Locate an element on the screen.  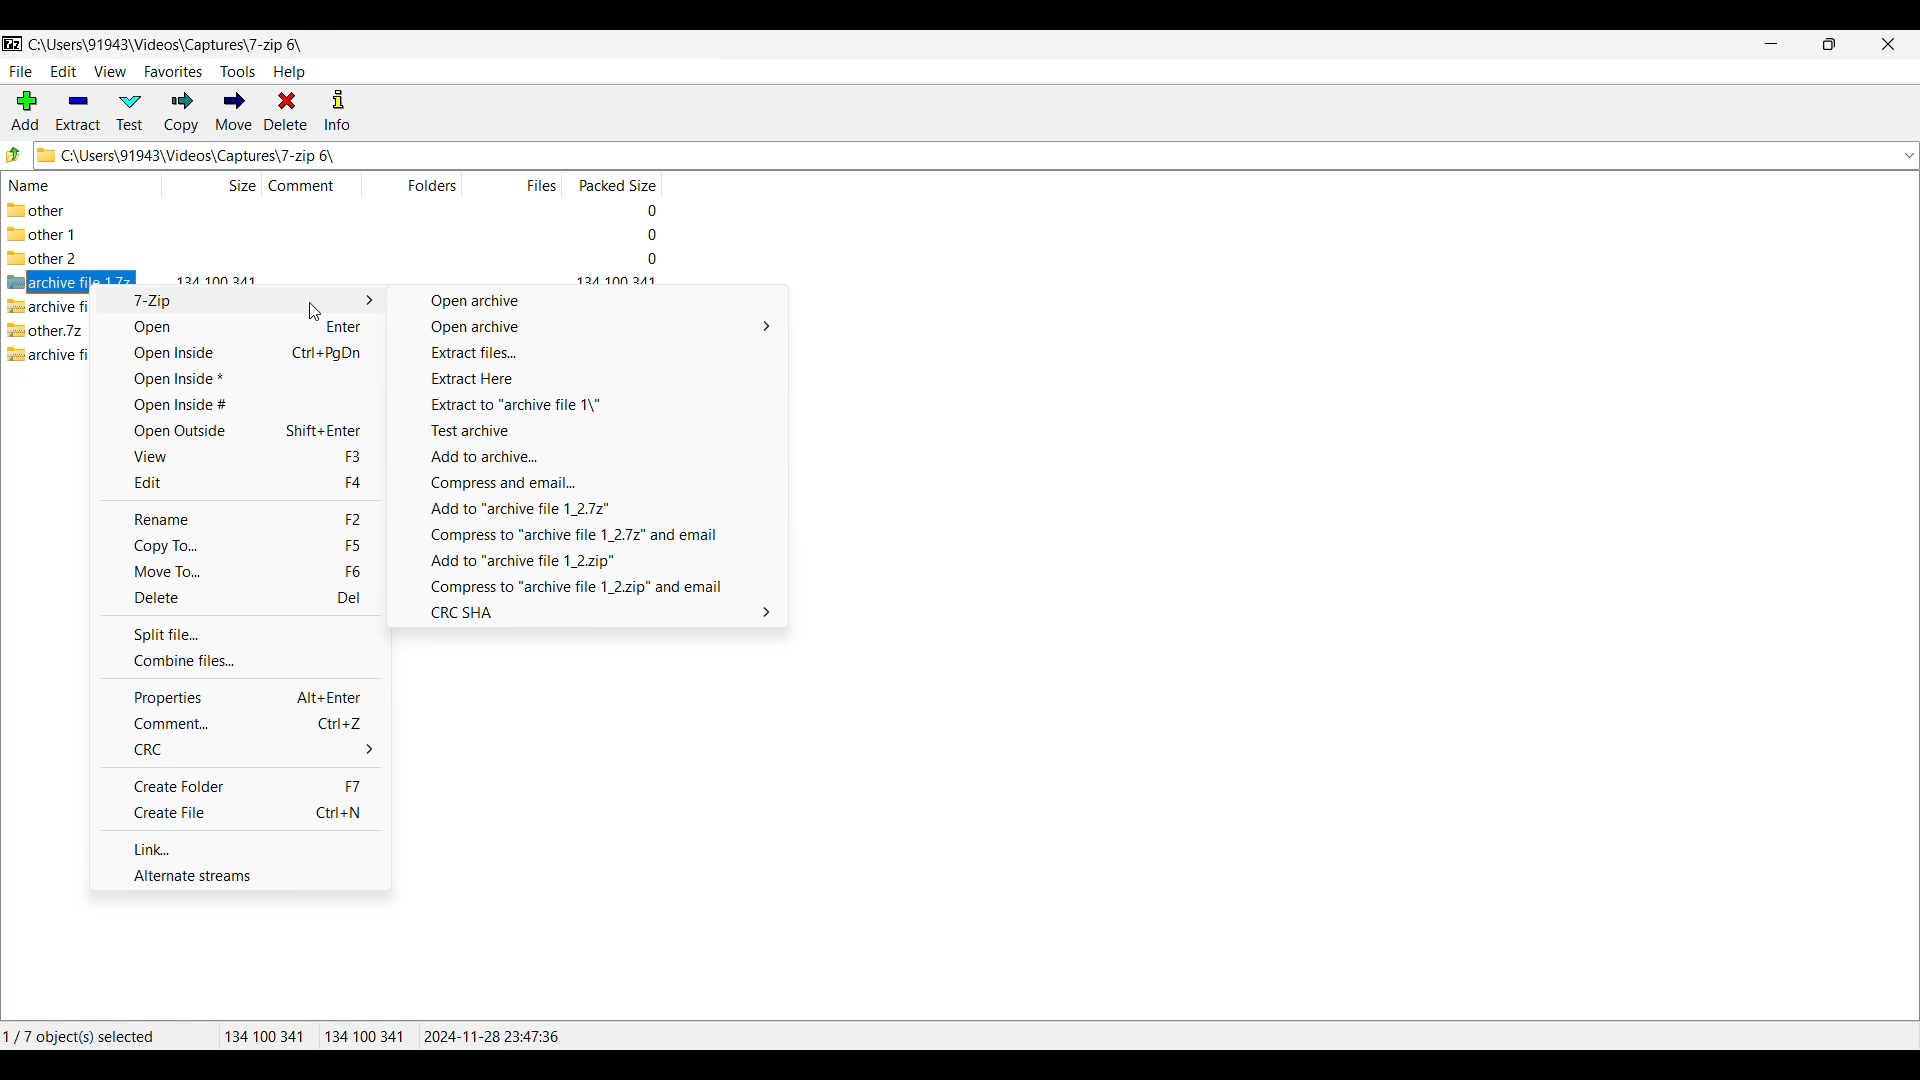
Add to "archive file 1_2.zip" is located at coordinates (595, 561).